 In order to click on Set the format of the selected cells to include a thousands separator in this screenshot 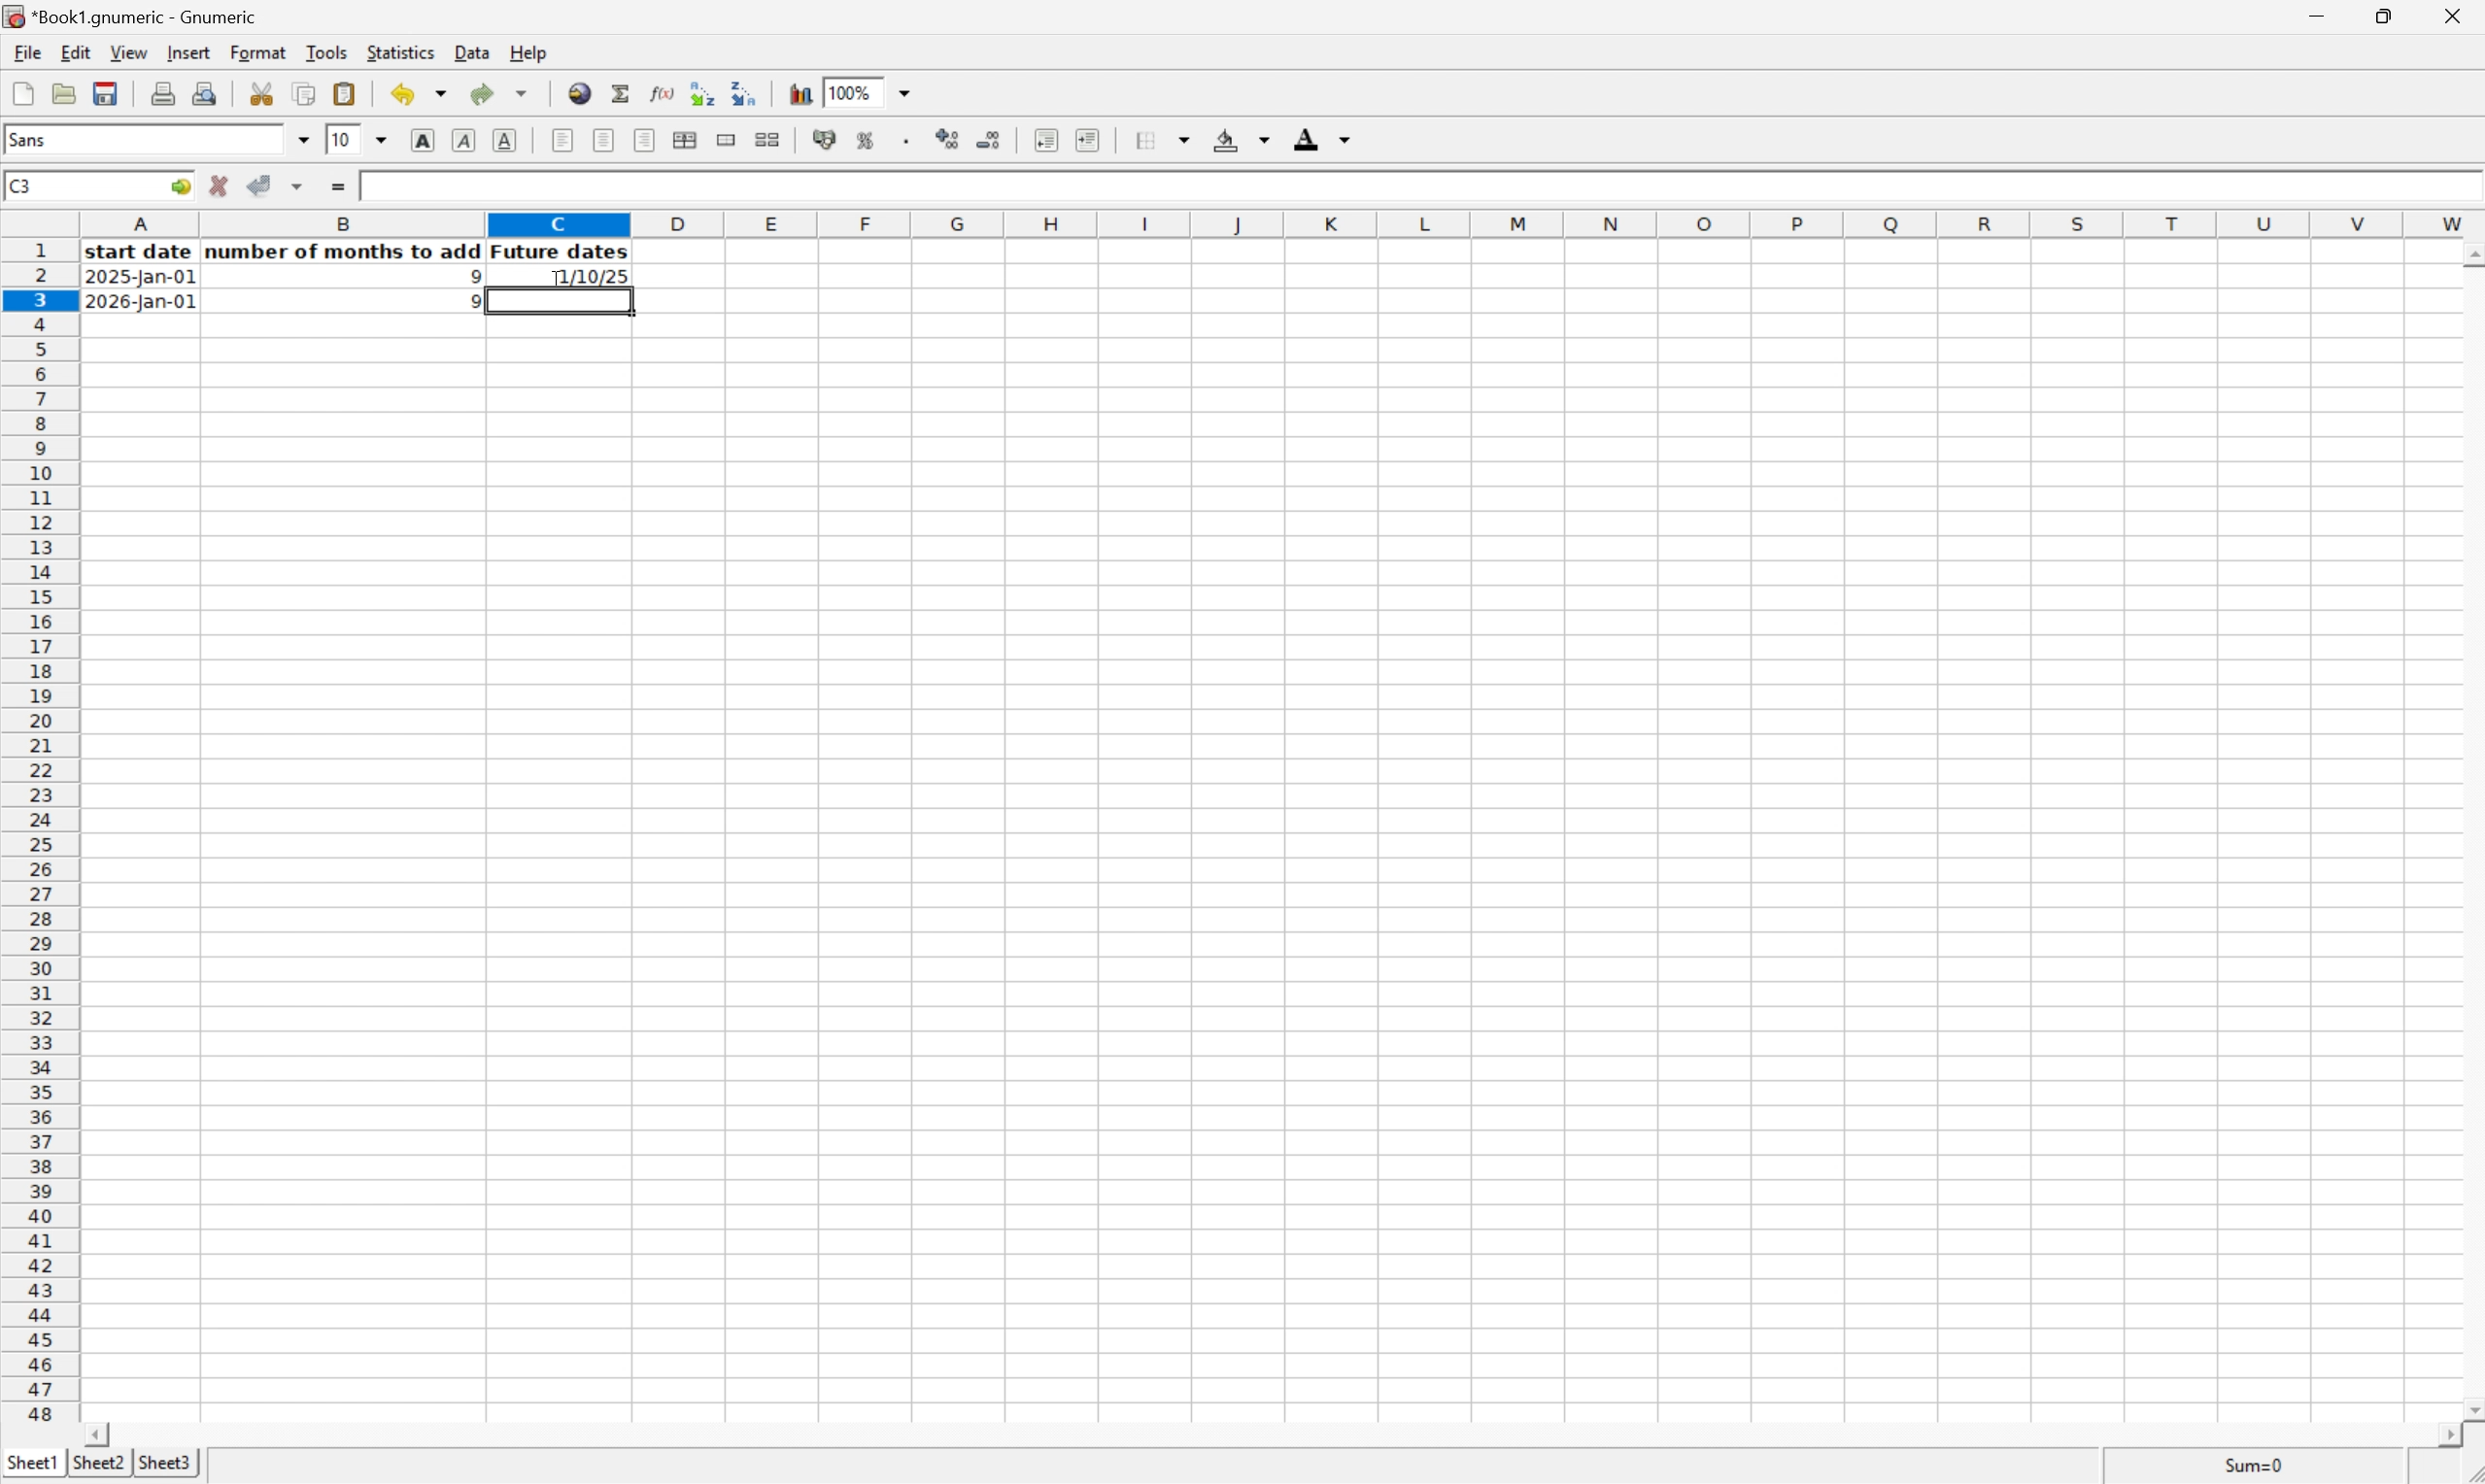, I will do `click(907, 142)`.